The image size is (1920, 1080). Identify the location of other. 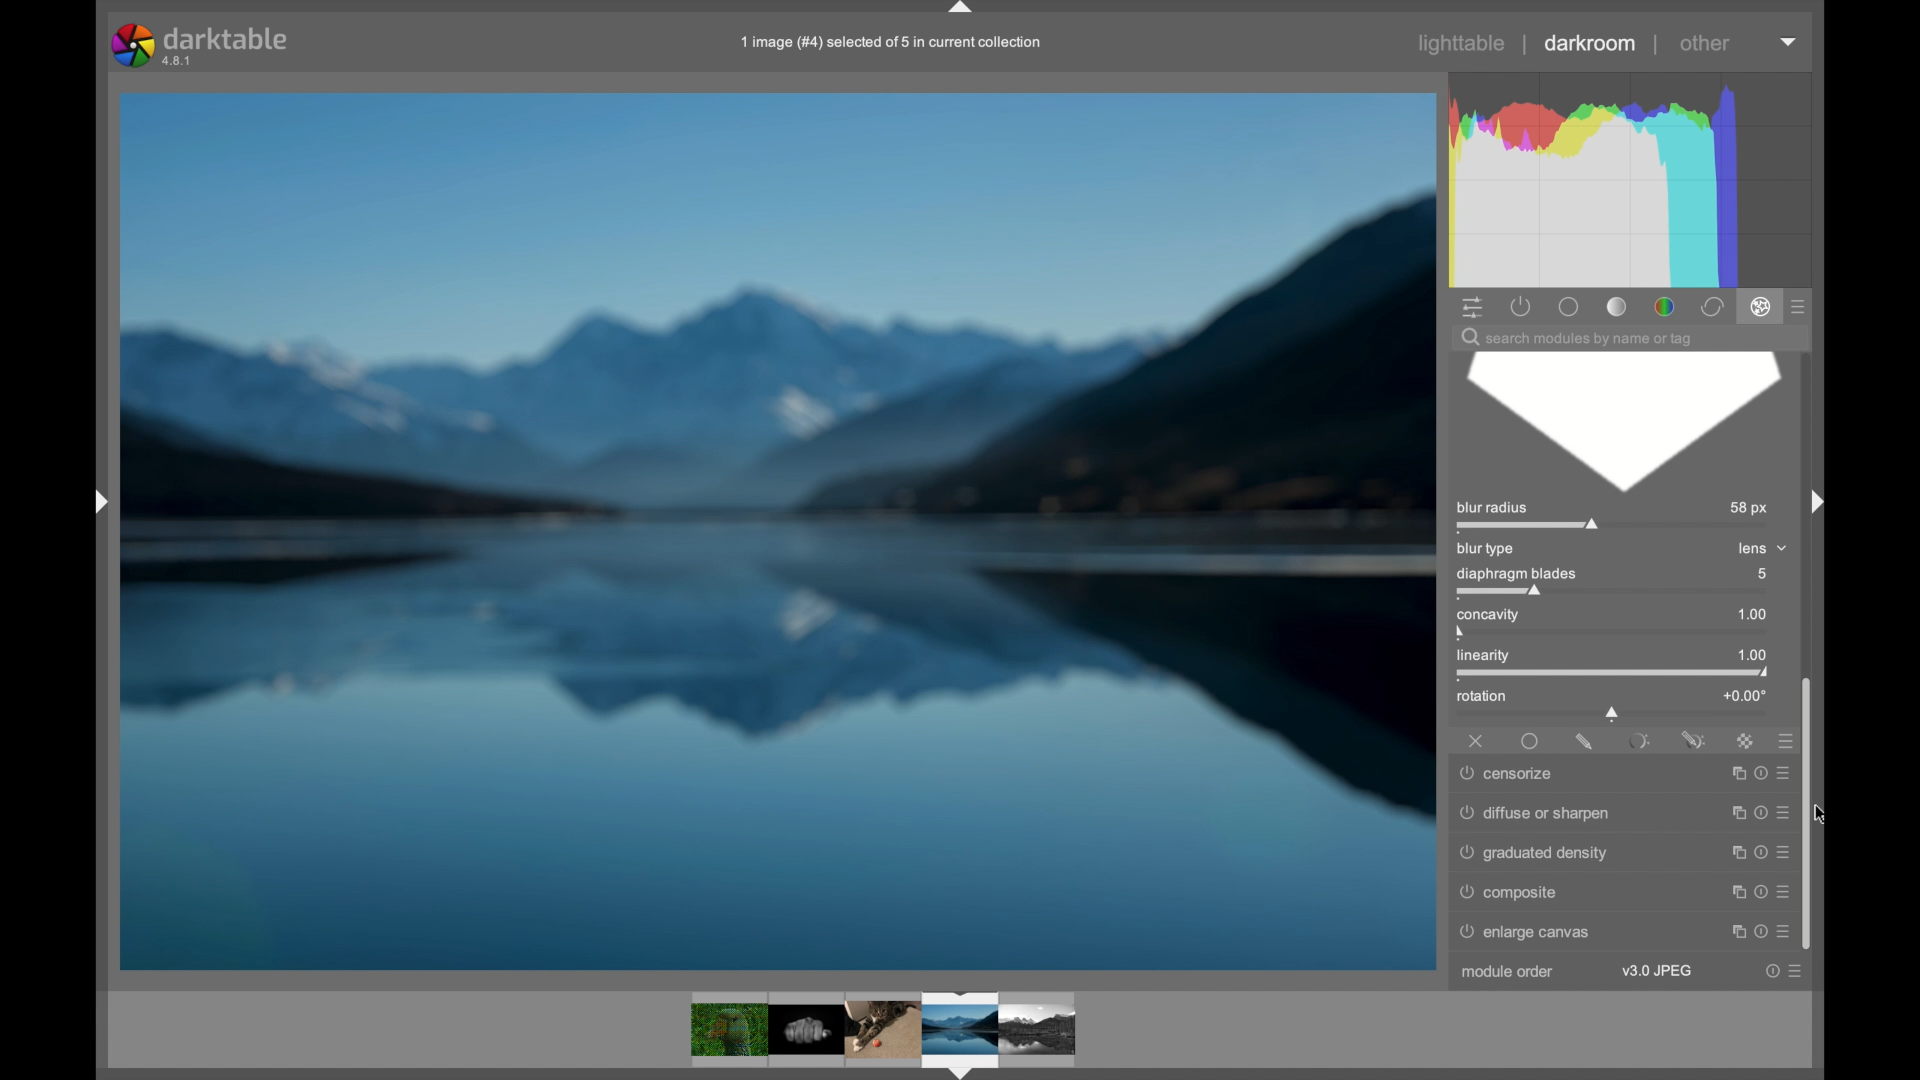
(1705, 44).